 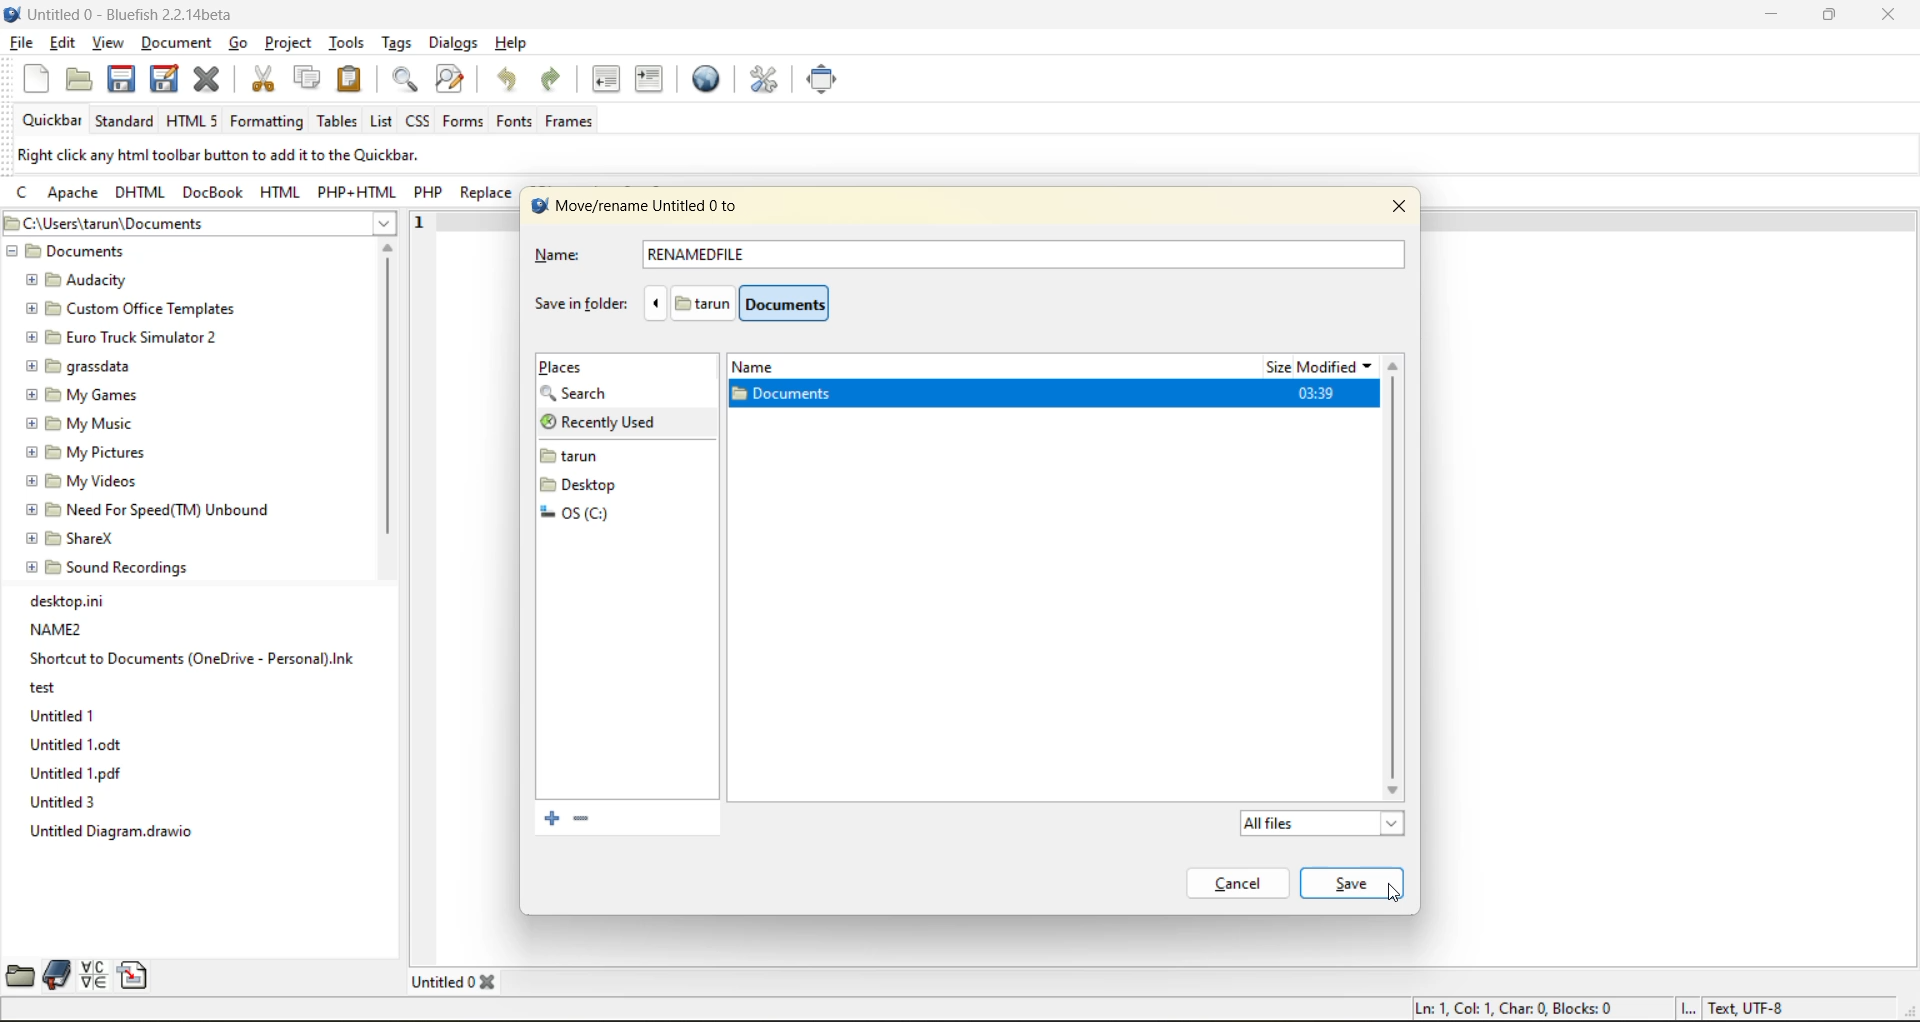 What do you see at coordinates (252, 156) in the screenshot?
I see `metadata` at bounding box center [252, 156].